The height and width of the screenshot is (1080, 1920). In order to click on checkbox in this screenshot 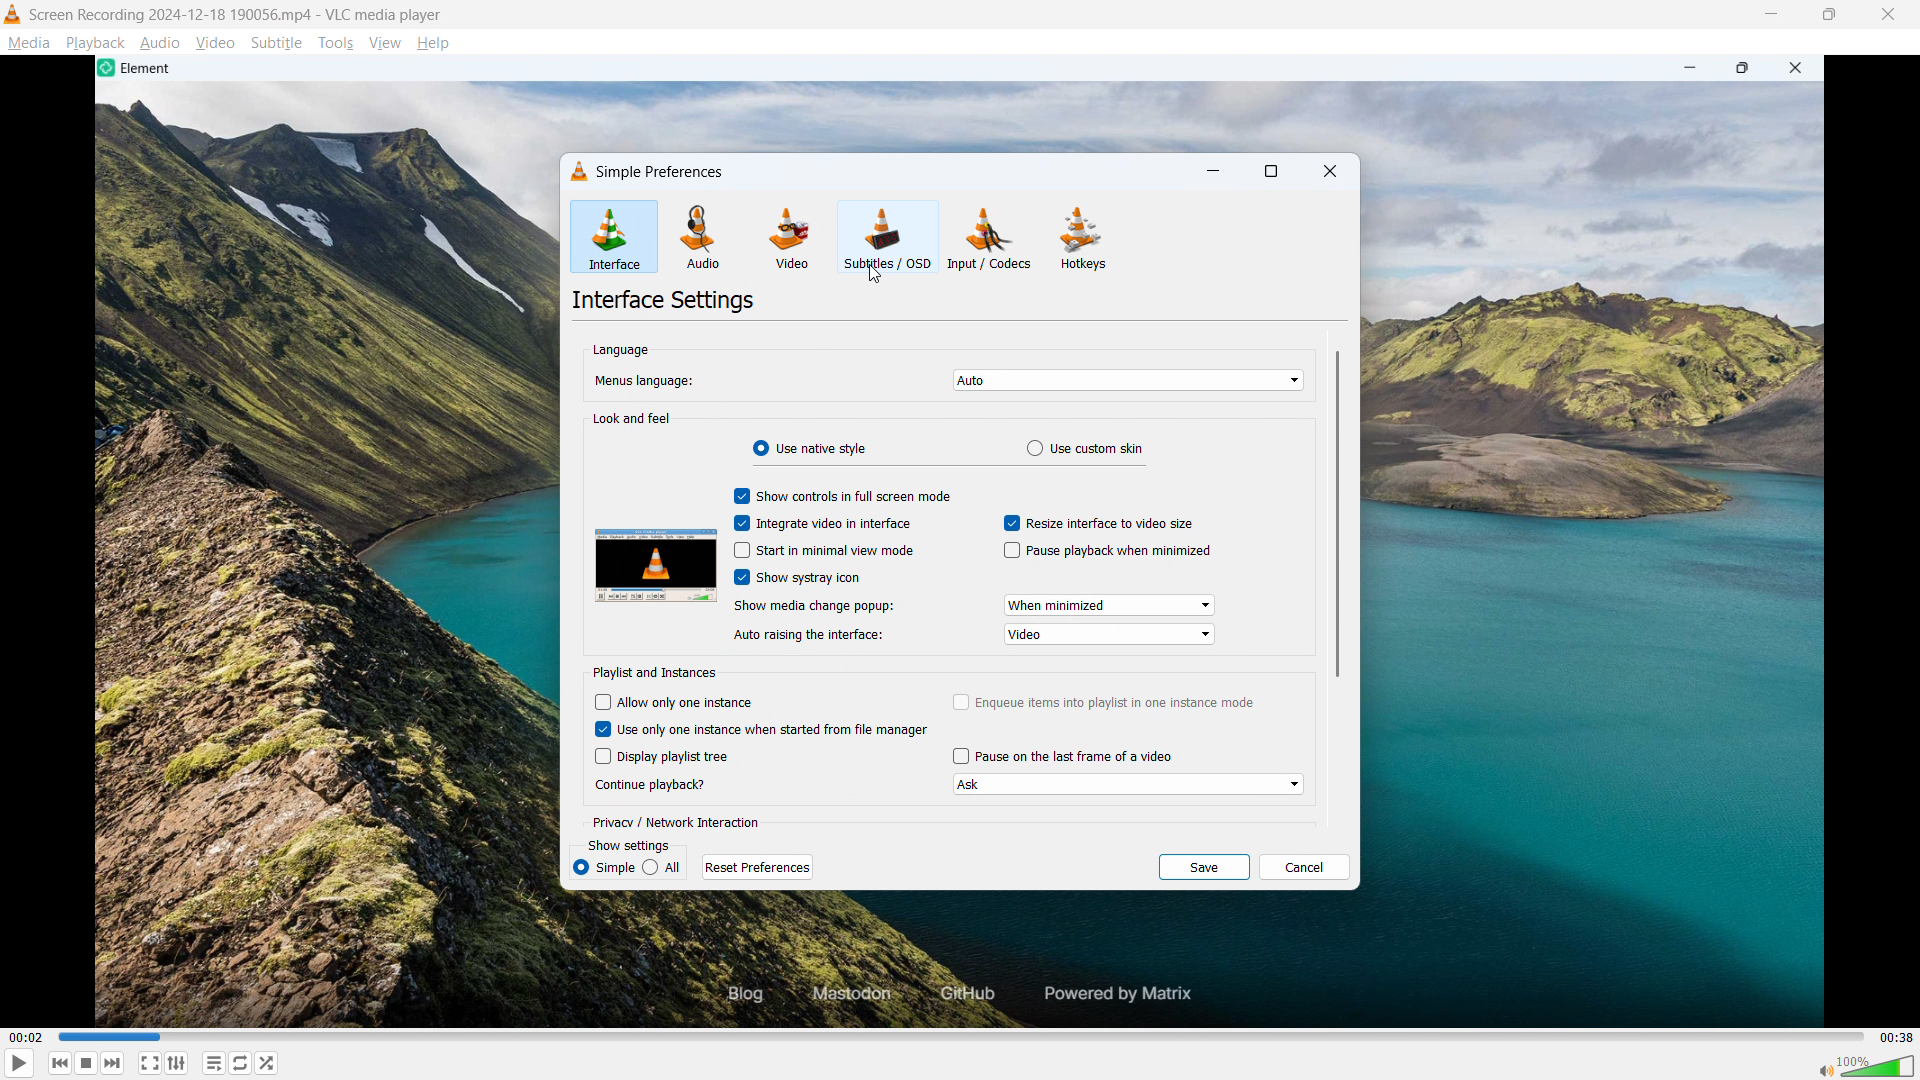, I will do `click(957, 757)`.